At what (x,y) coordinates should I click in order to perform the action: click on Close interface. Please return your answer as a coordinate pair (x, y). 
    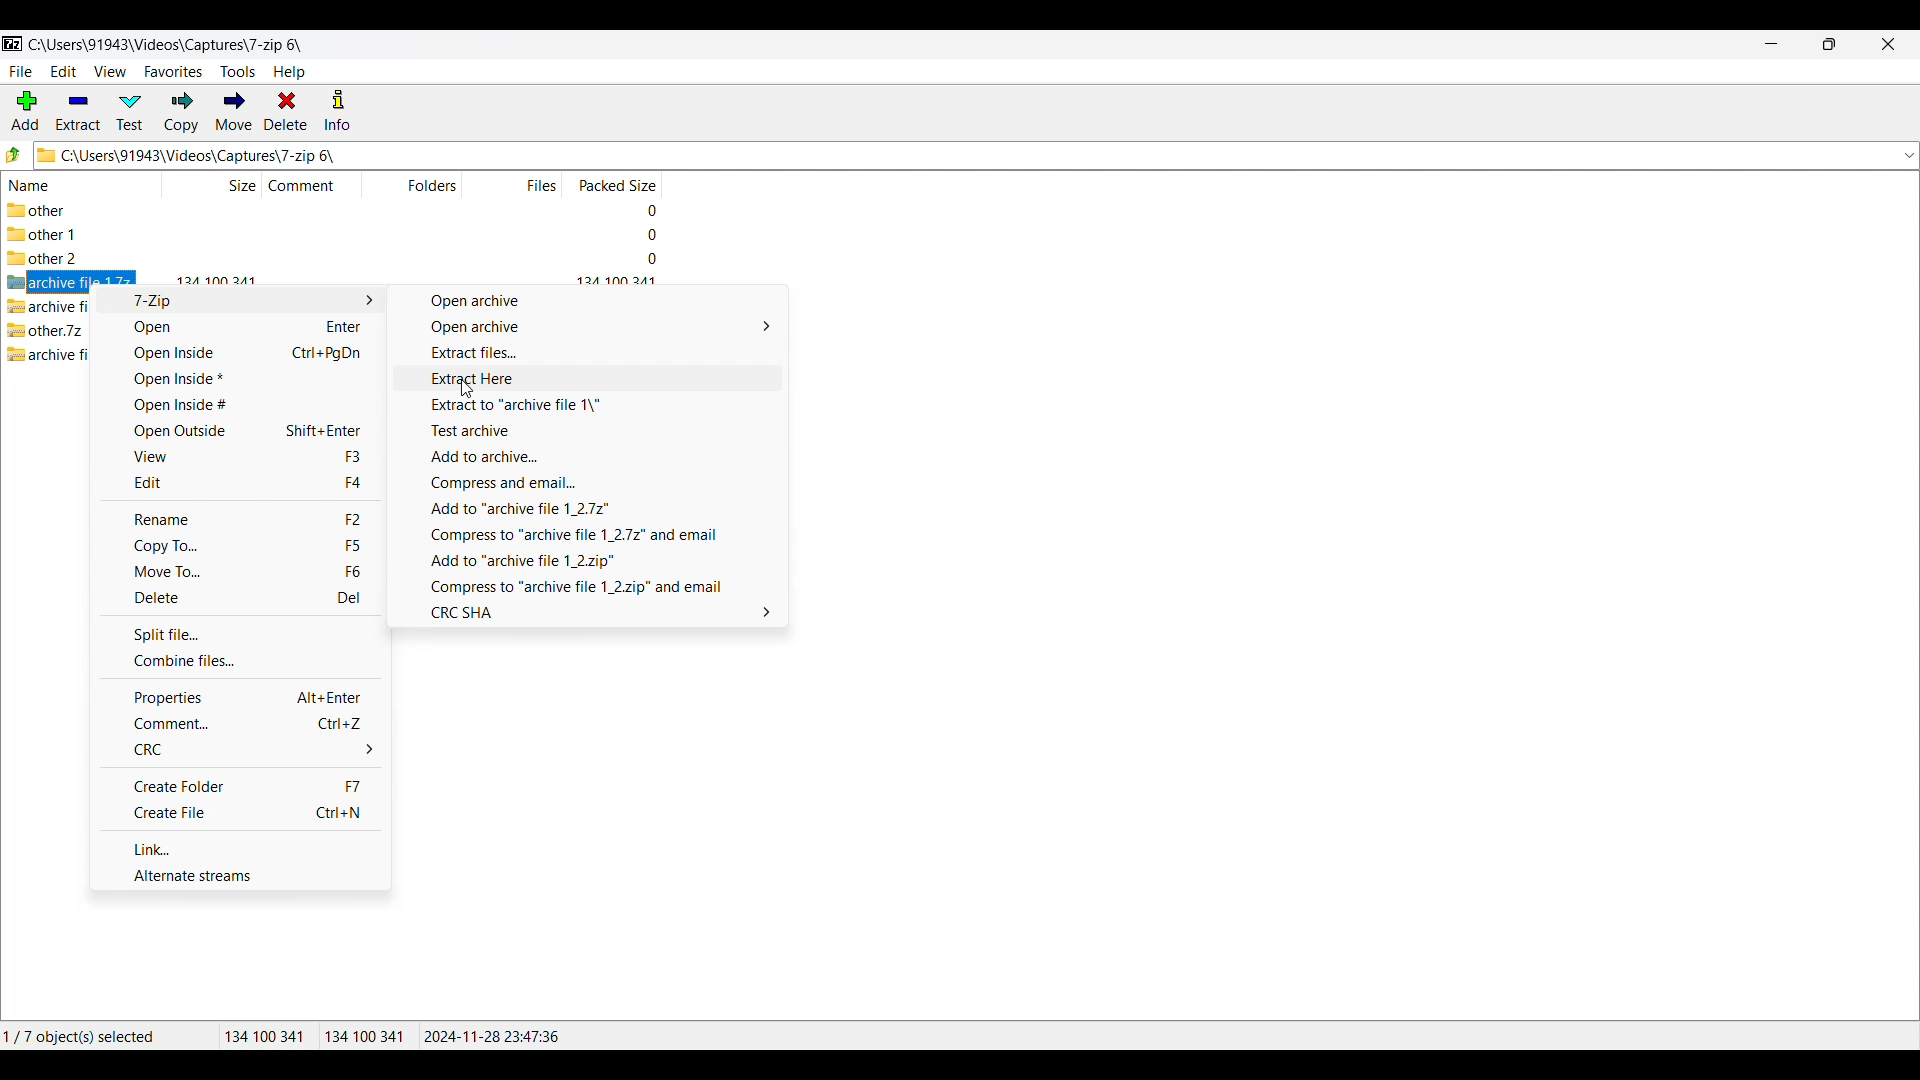
    Looking at the image, I should click on (1889, 44).